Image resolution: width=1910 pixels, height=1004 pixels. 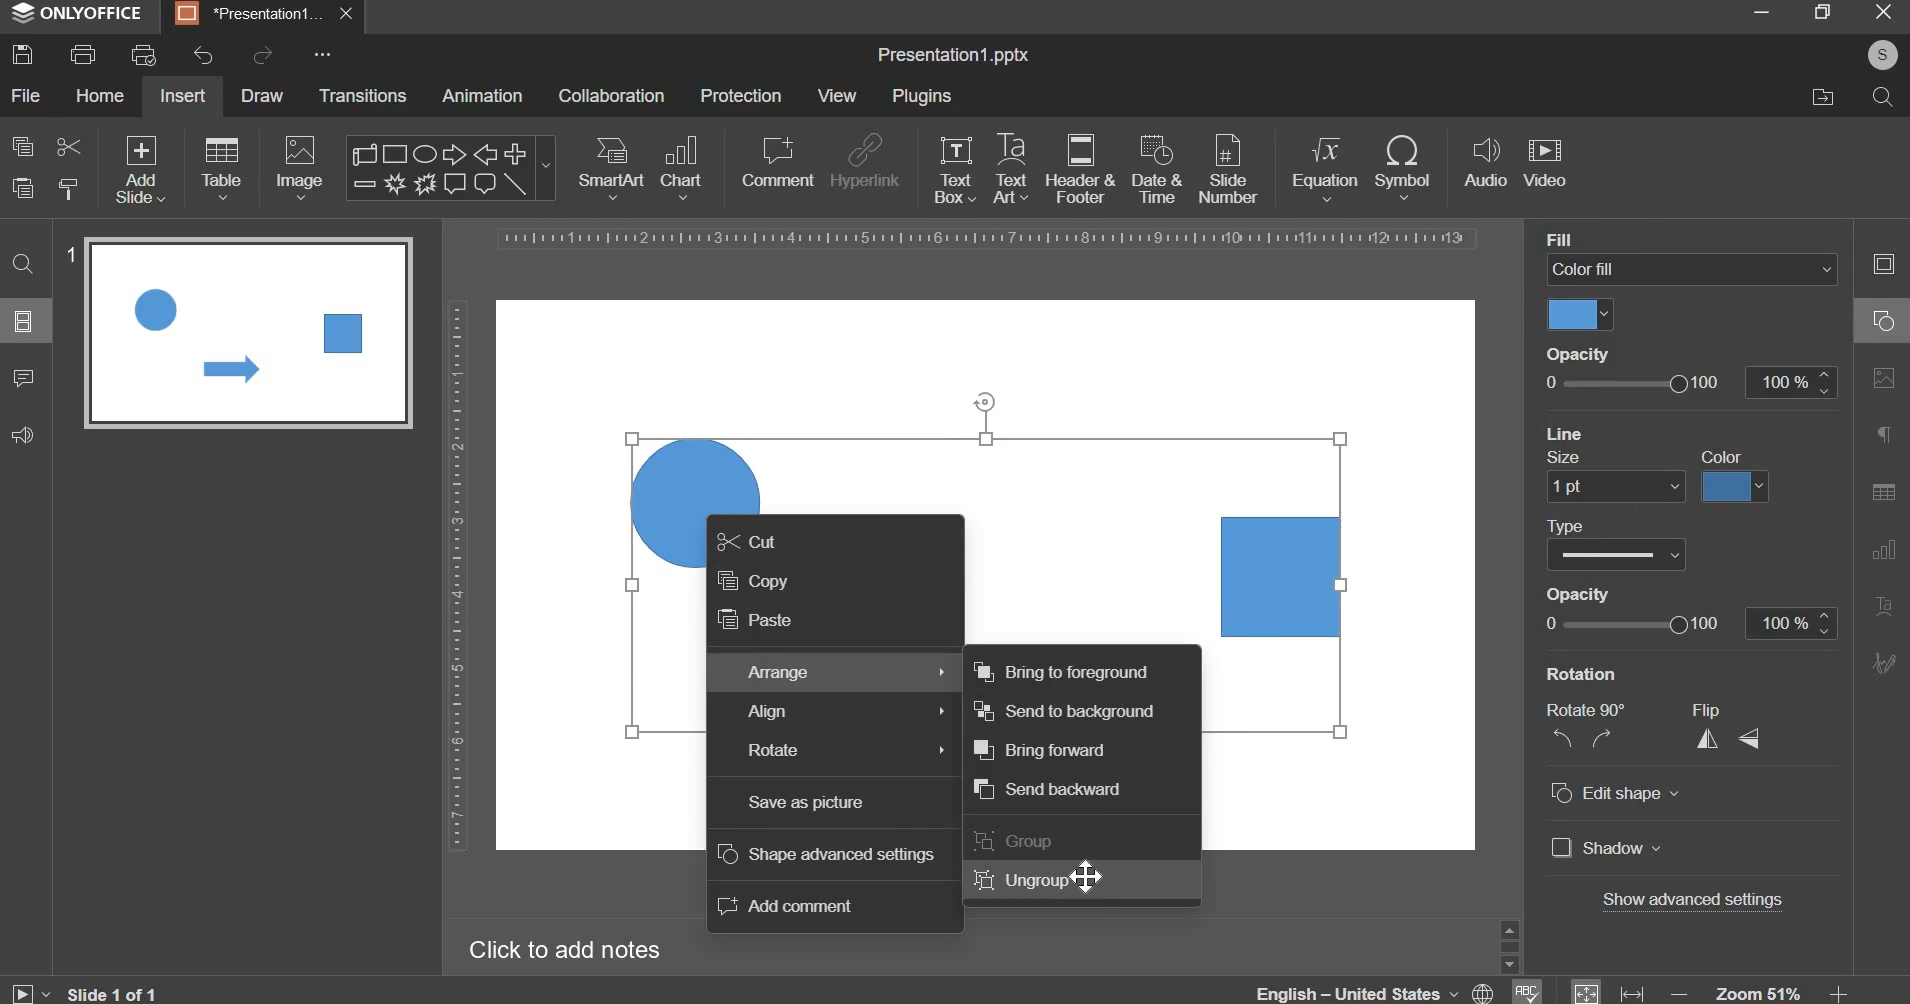 I want to click on copy, so click(x=753, y=579).